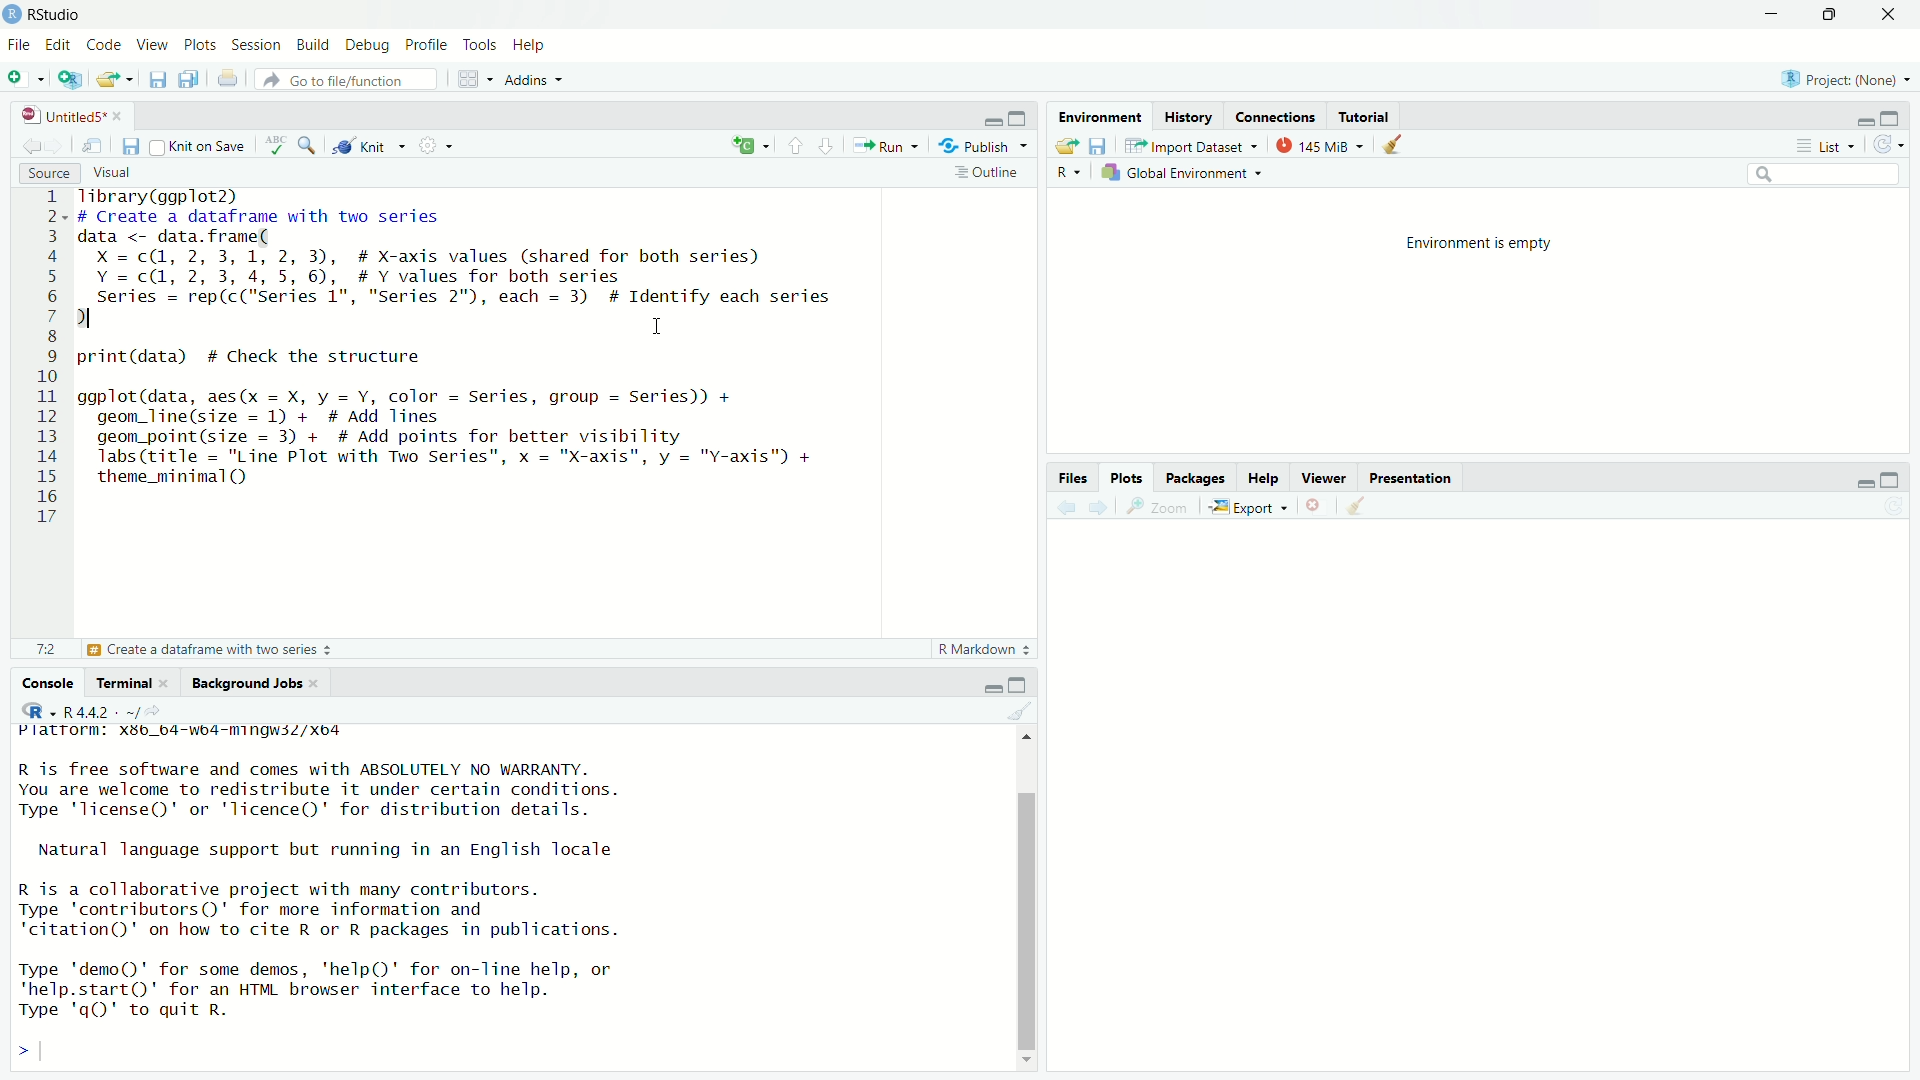 This screenshot has height=1080, width=1920. Describe the element at coordinates (200, 148) in the screenshot. I see `Knit on save` at that location.